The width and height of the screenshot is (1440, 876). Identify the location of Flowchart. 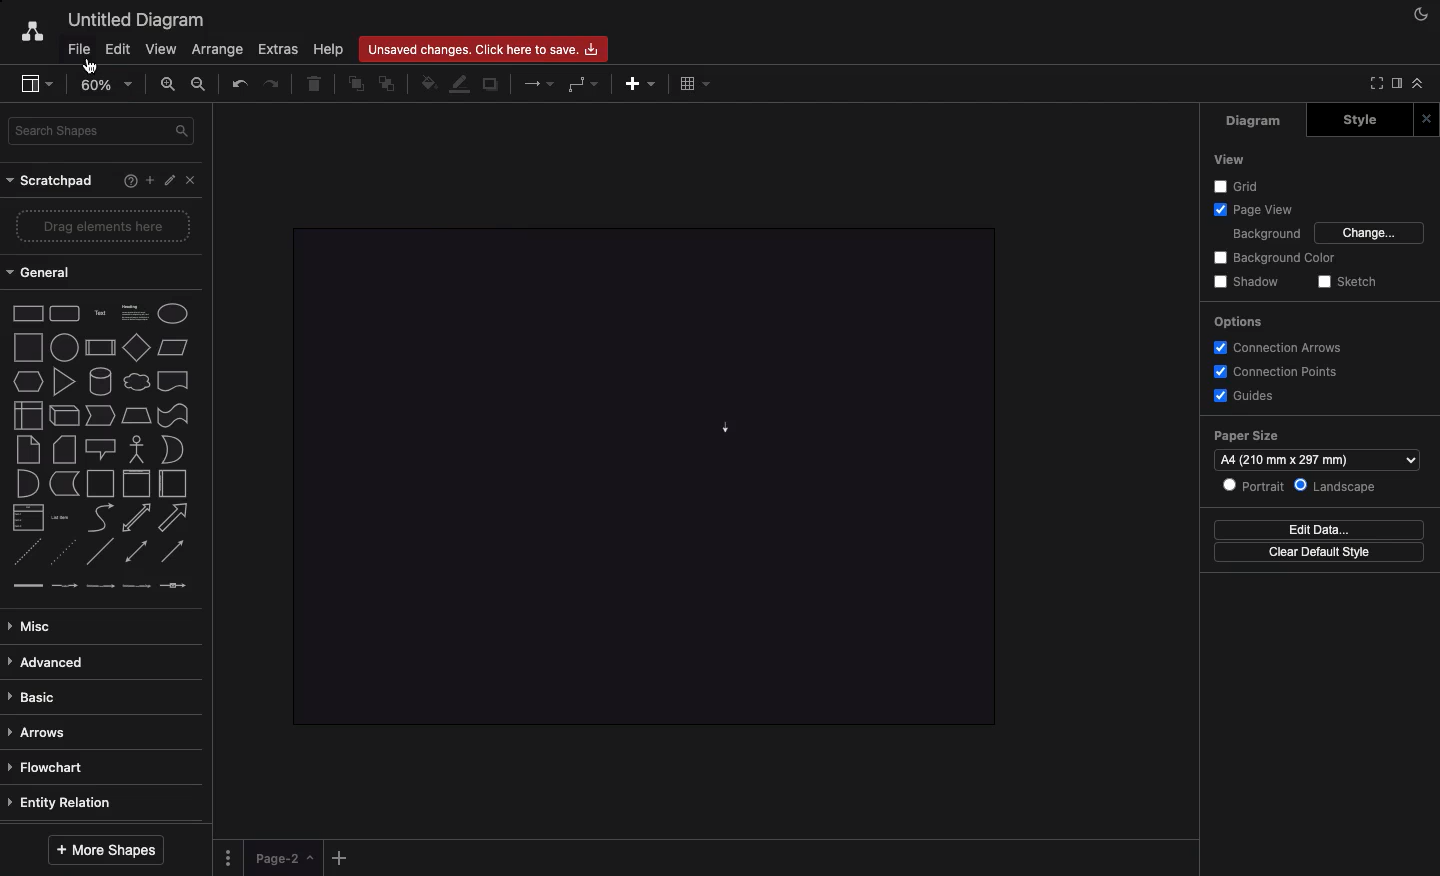
(47, 767).